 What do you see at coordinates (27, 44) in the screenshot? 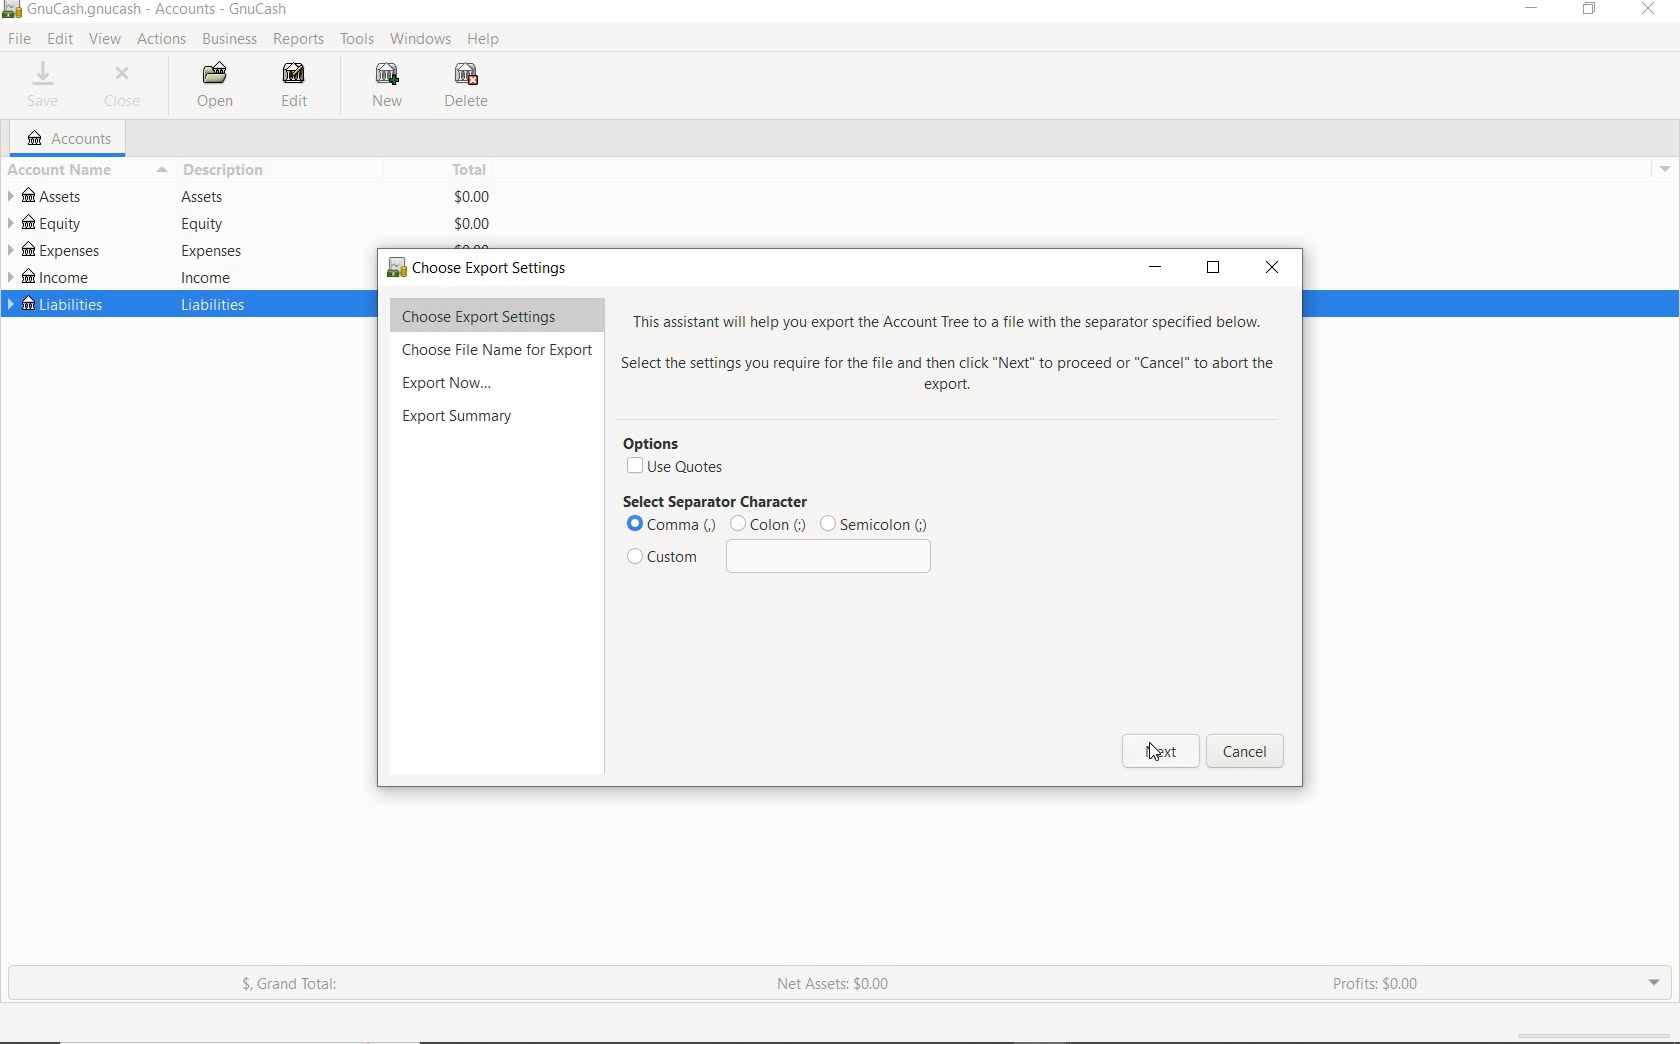
I see `cursor` at bounding box center [27, 44].